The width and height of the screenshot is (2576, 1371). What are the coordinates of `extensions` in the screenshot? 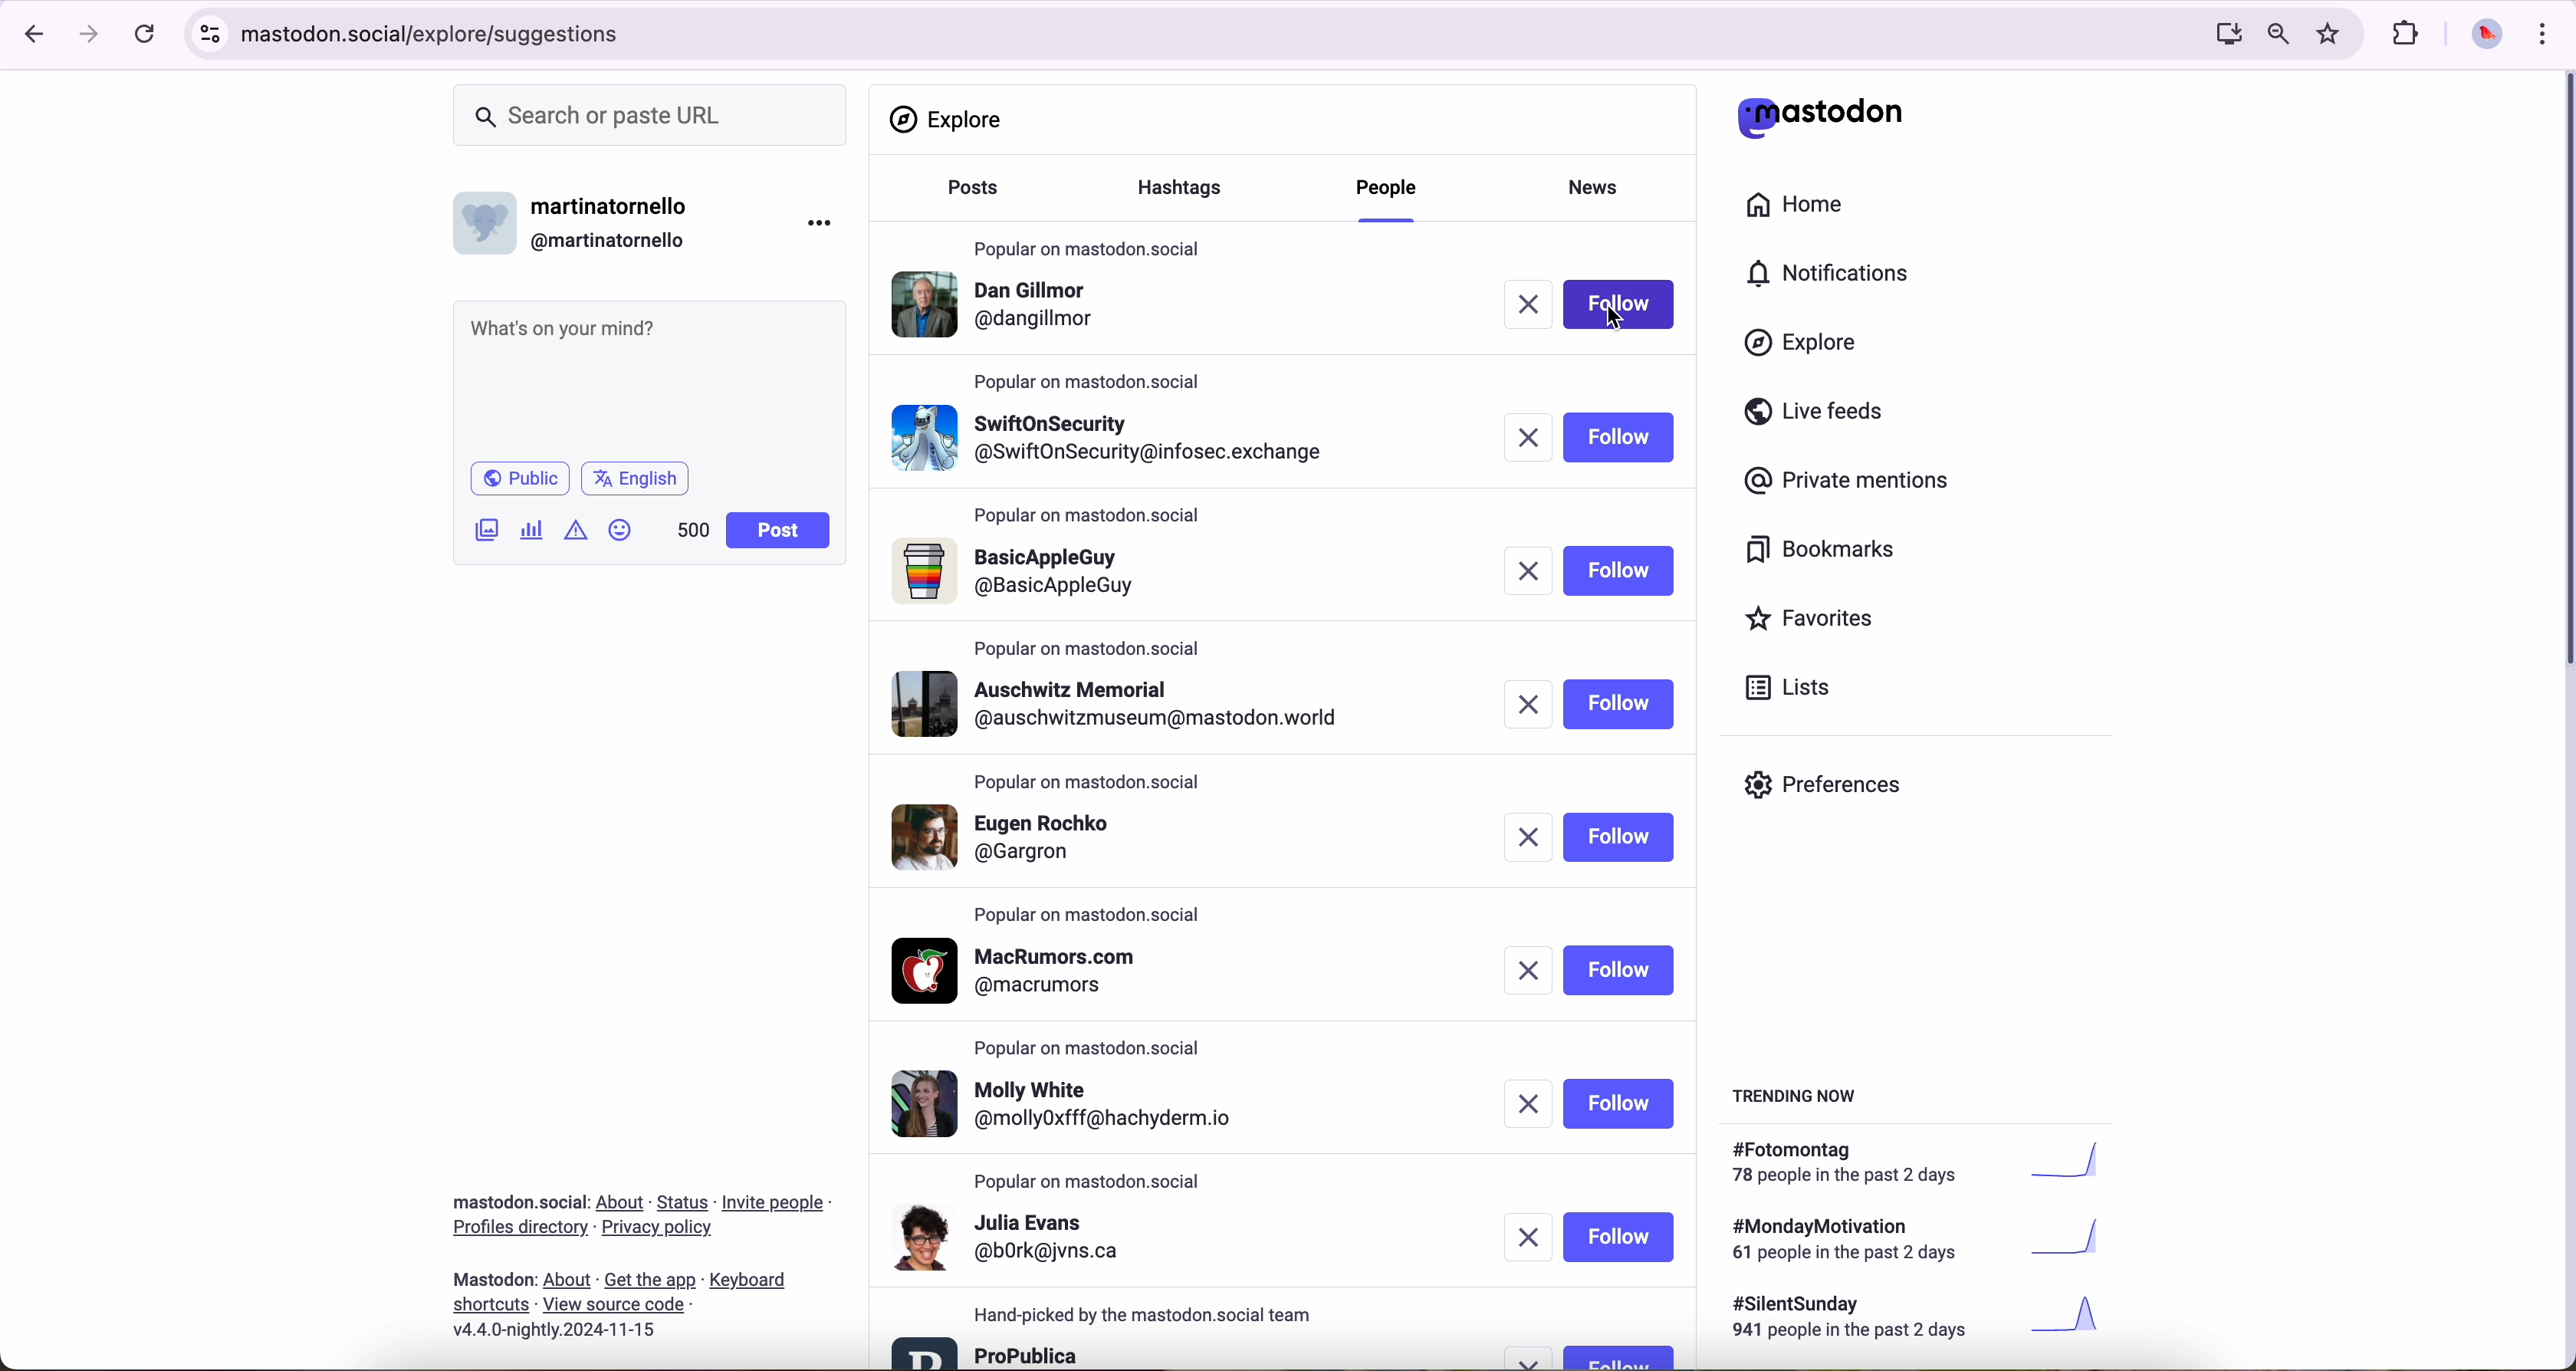 It's located at (2408, 34).